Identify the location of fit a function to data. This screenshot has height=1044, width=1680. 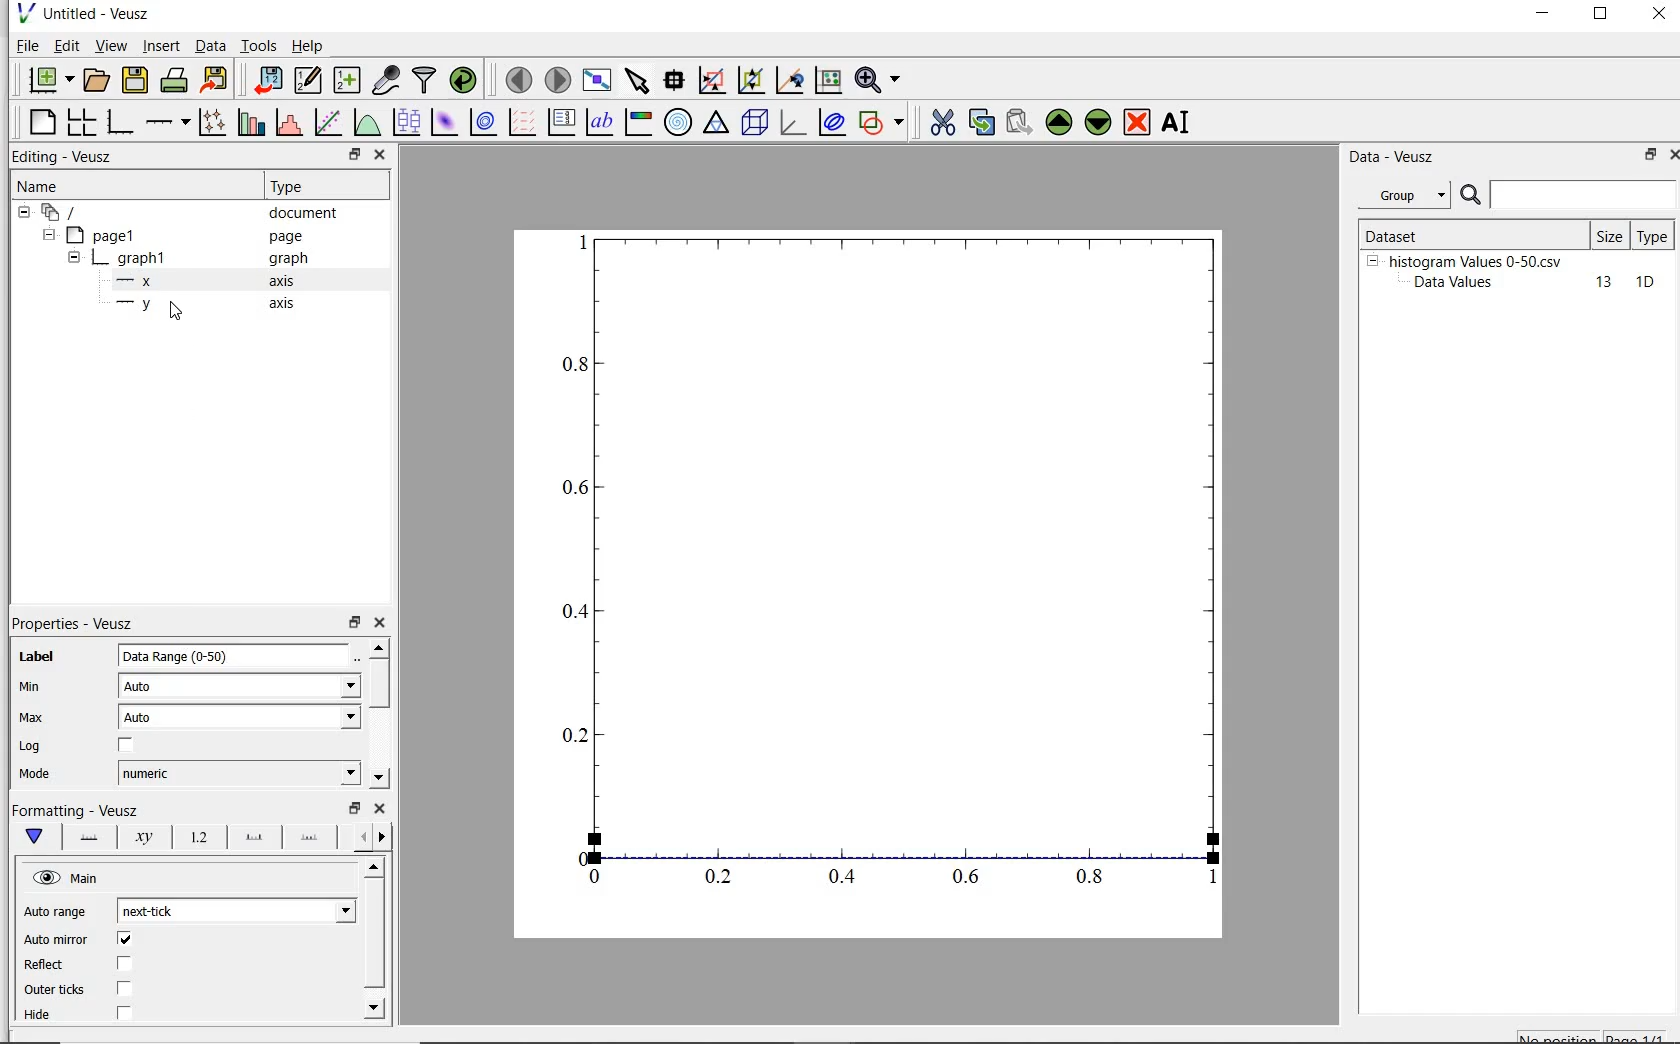
(329, 121).